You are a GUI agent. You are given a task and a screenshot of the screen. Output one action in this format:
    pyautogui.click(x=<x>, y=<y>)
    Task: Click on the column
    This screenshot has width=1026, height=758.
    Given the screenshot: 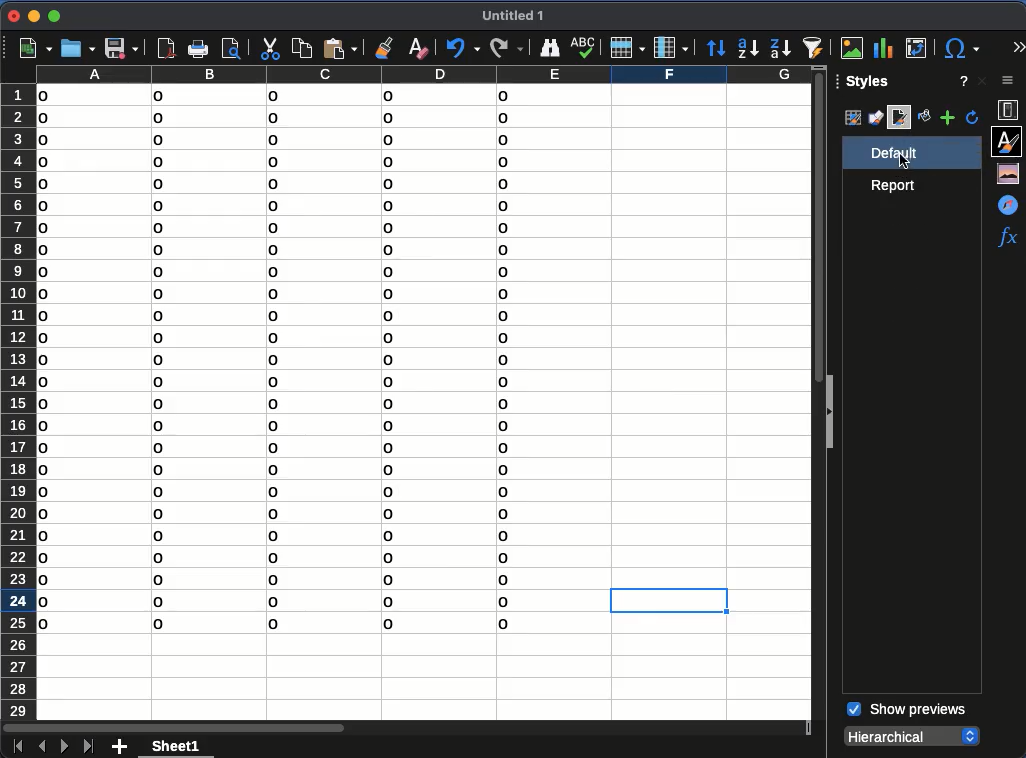 What is the action you would take?
    pyautogui.click(x=670, y=47)
    